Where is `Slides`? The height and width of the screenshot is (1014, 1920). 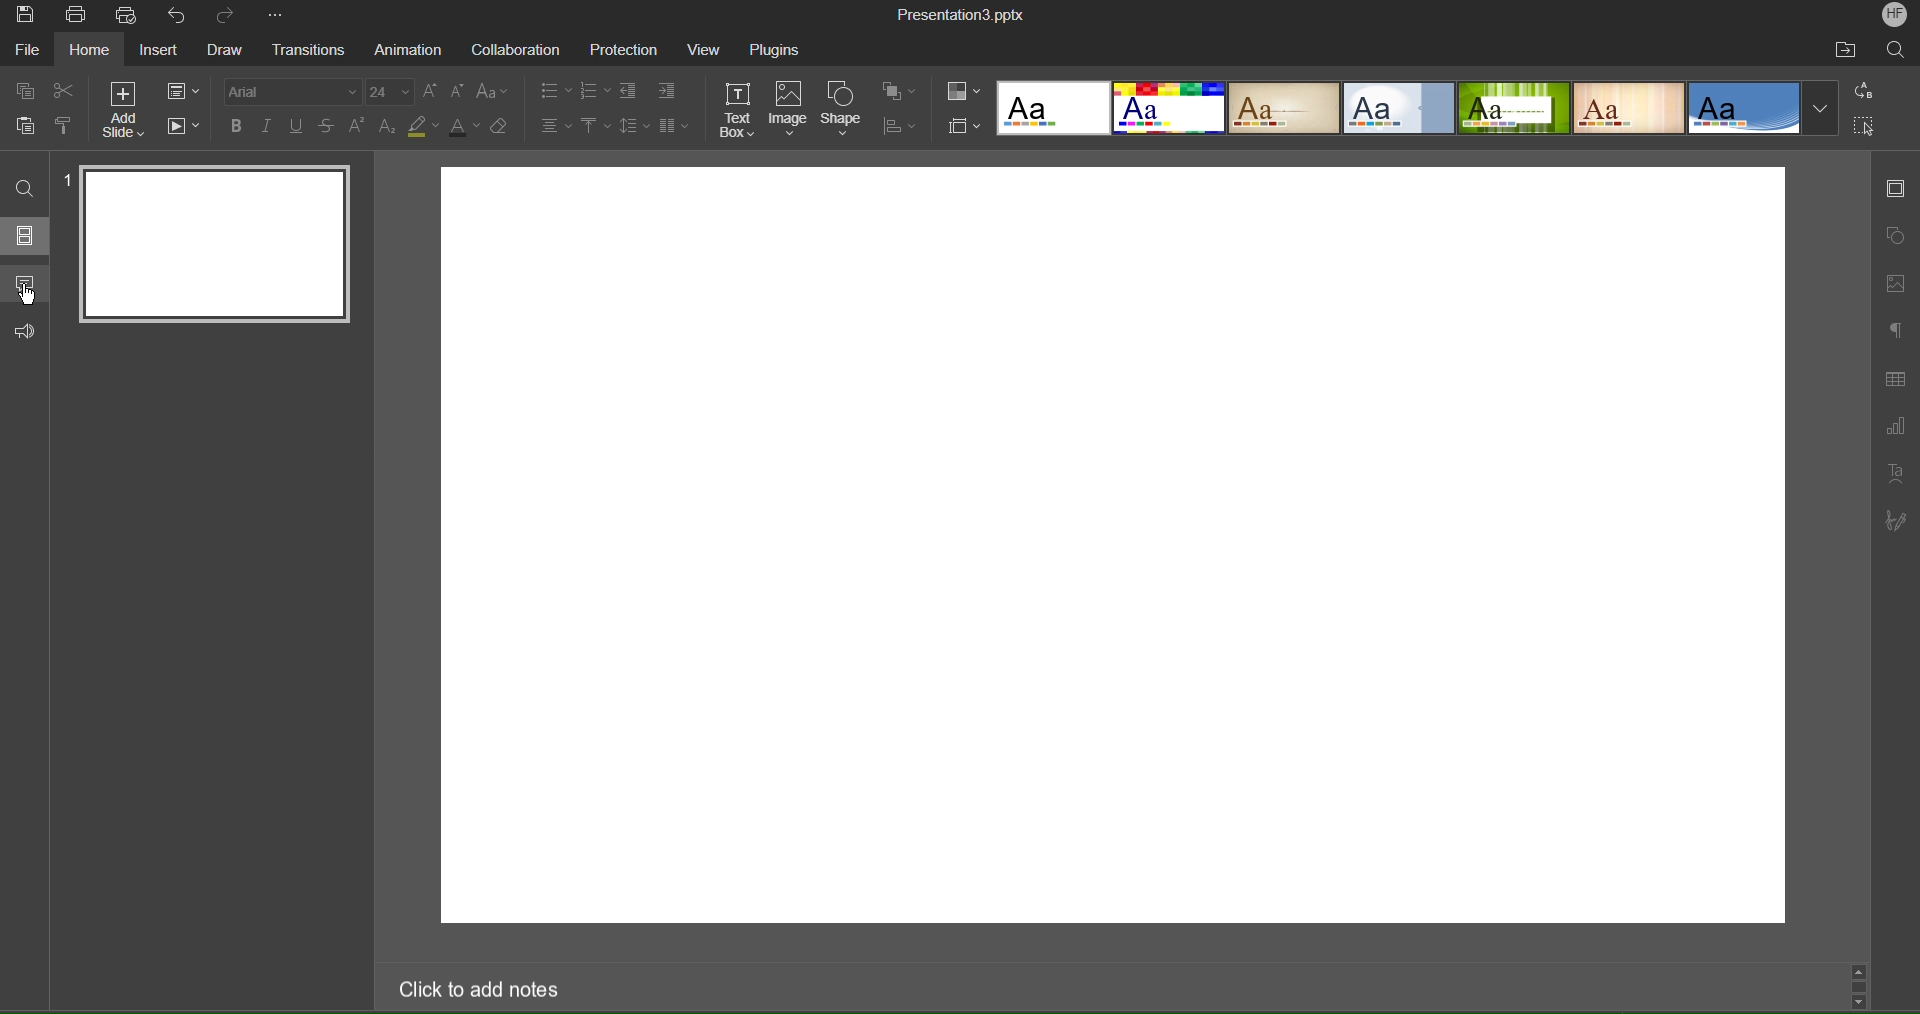 Slides is located at coordinates (26, 235).